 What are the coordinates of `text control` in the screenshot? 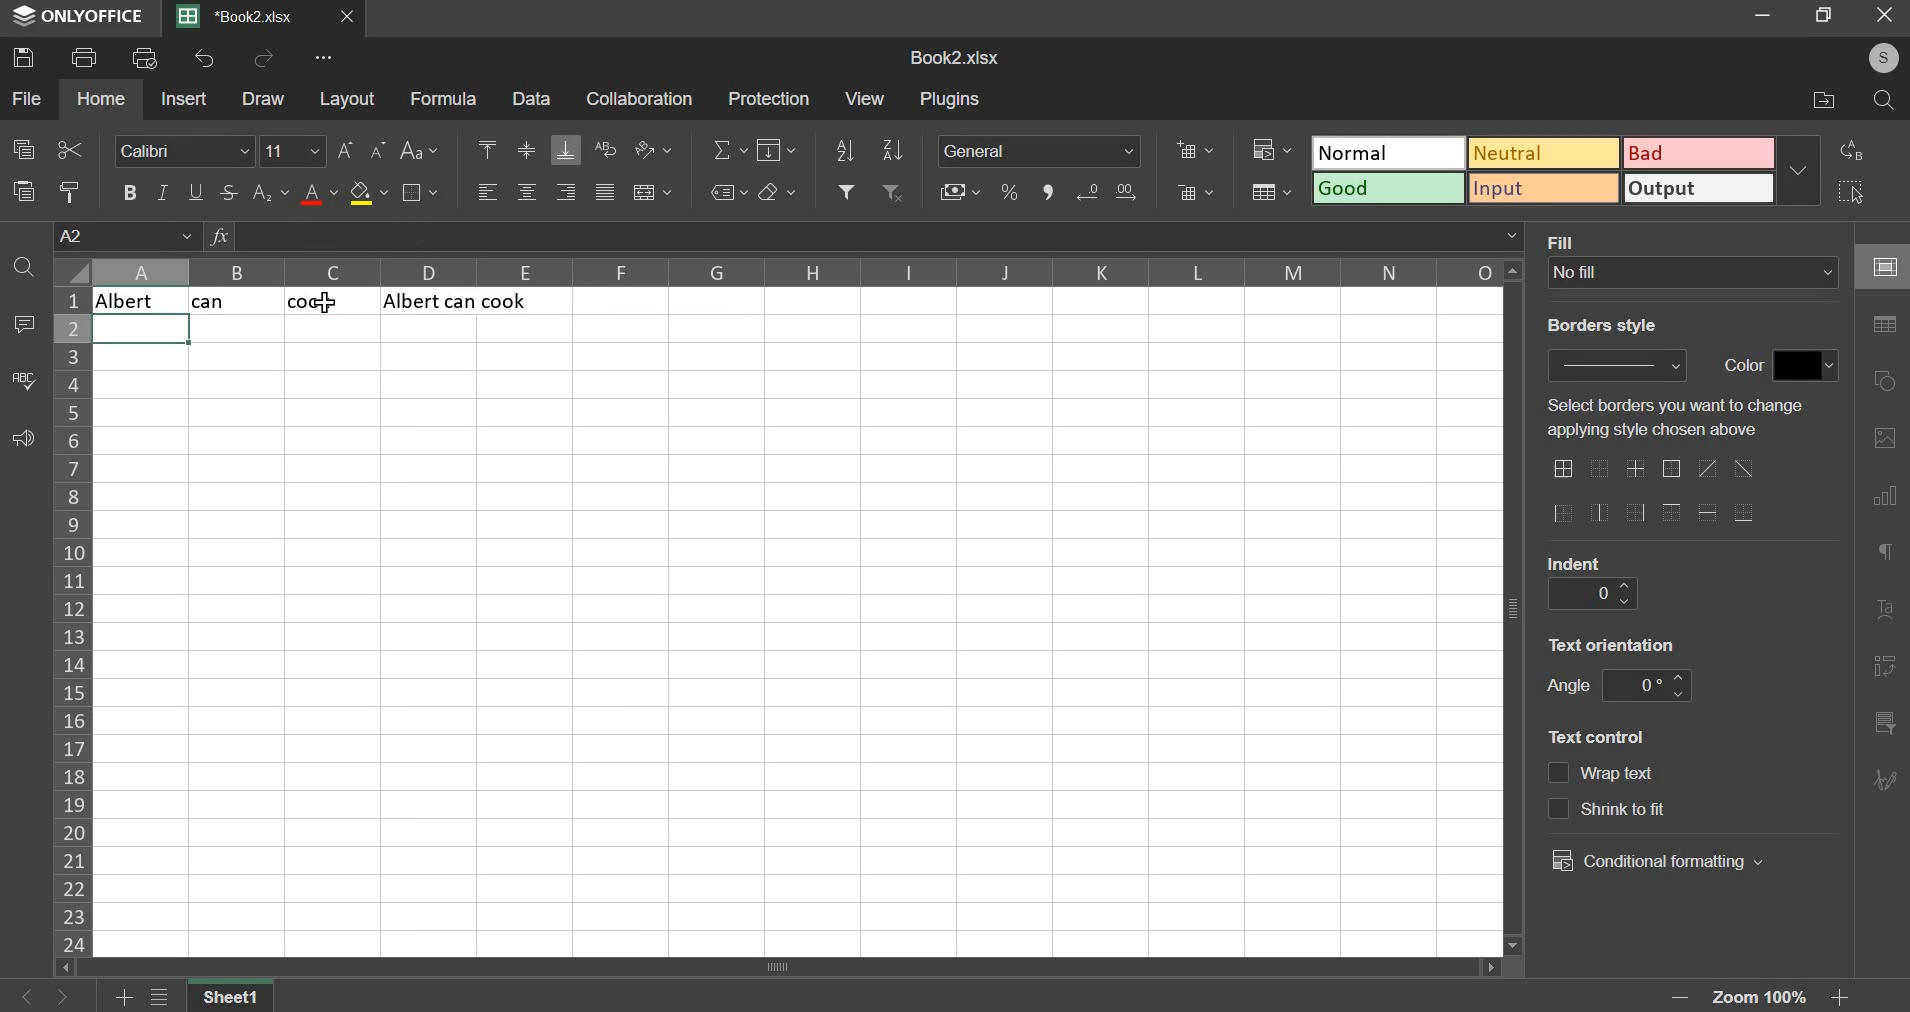 It's located at (1557, 791).